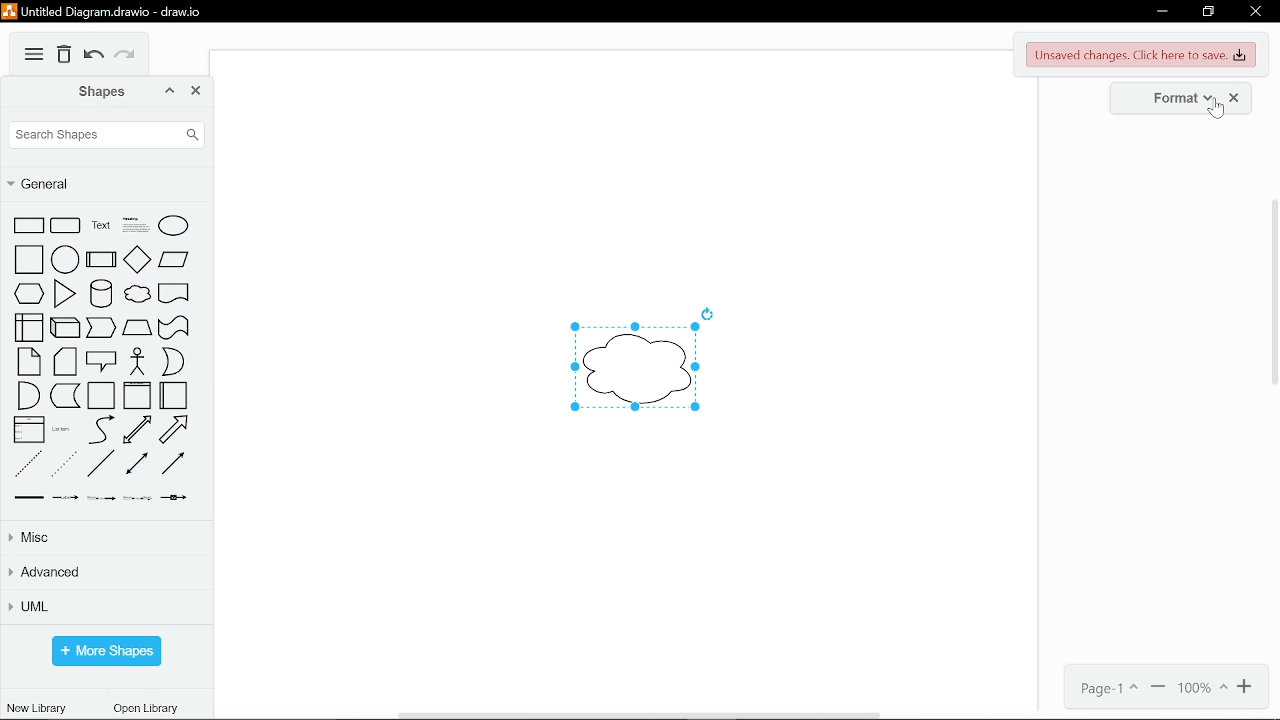 This screenshot has height=720, width=1280. Describe the element at coordinates (26, 462) in the screenshot. I see `dashed line` at that location.